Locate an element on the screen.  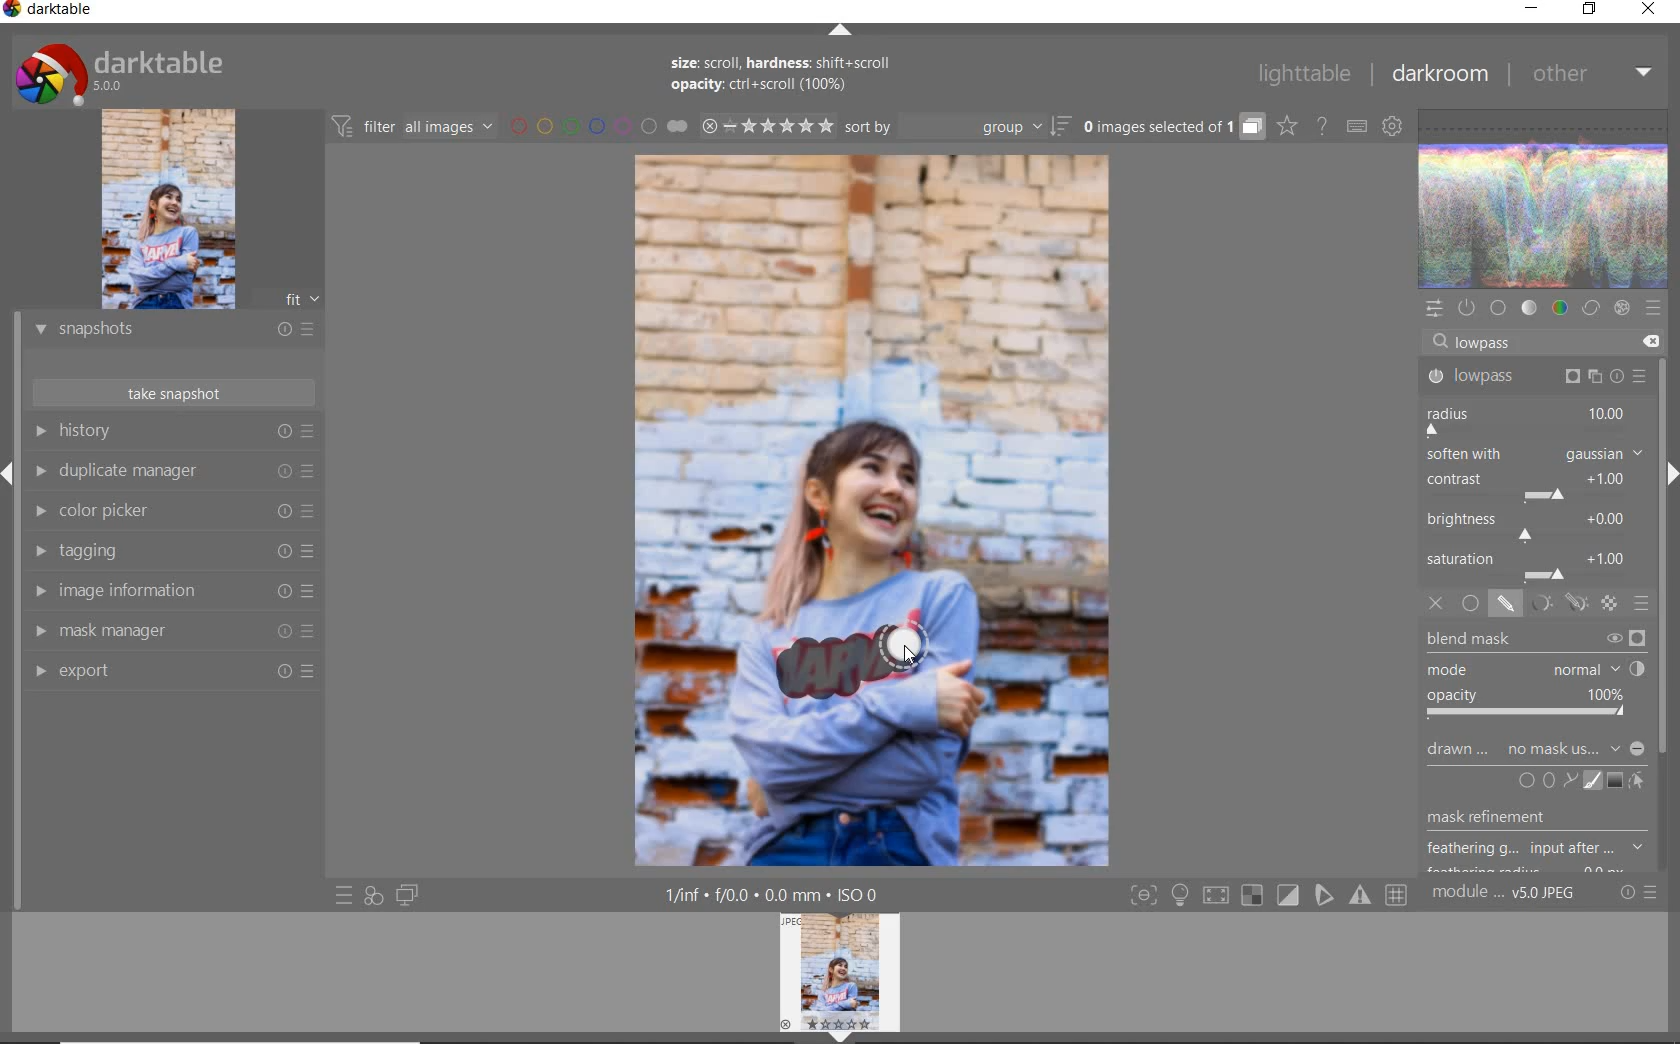
sort is located at coordinates (958, 129).